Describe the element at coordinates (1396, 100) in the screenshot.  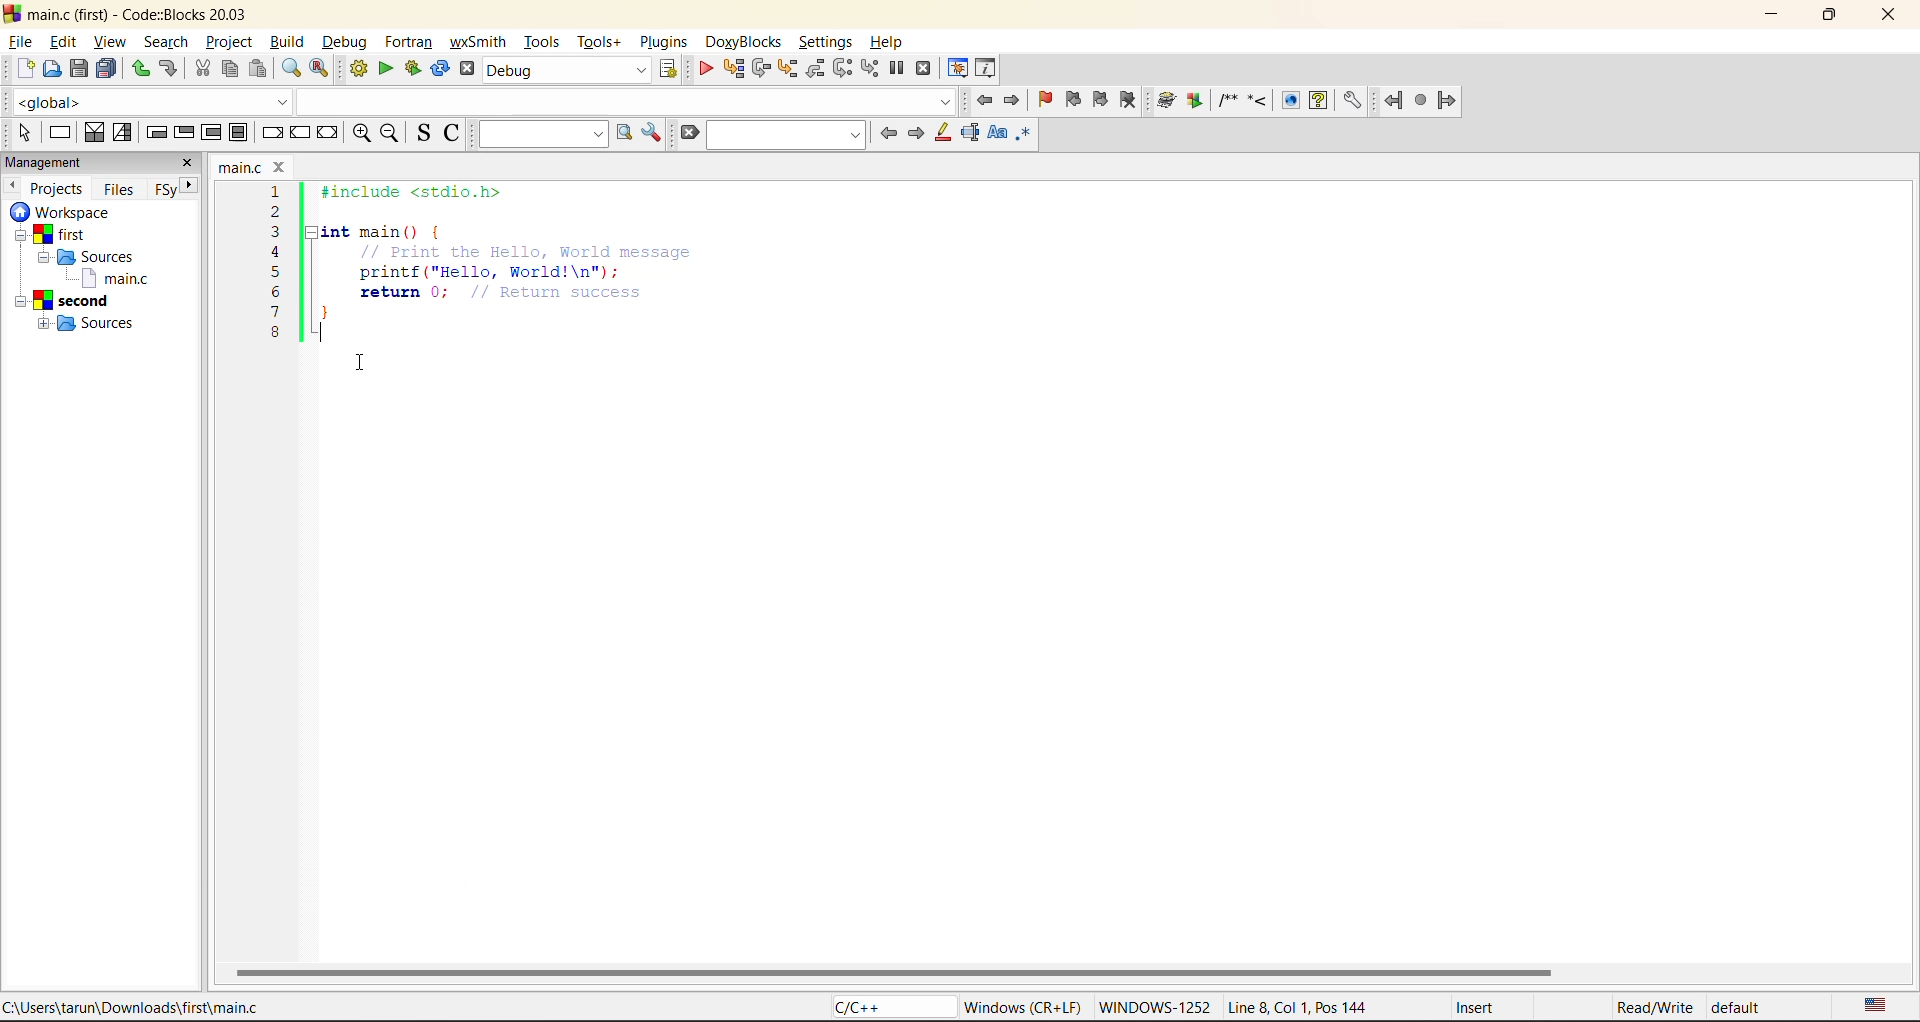
I see `jump back` at that location.